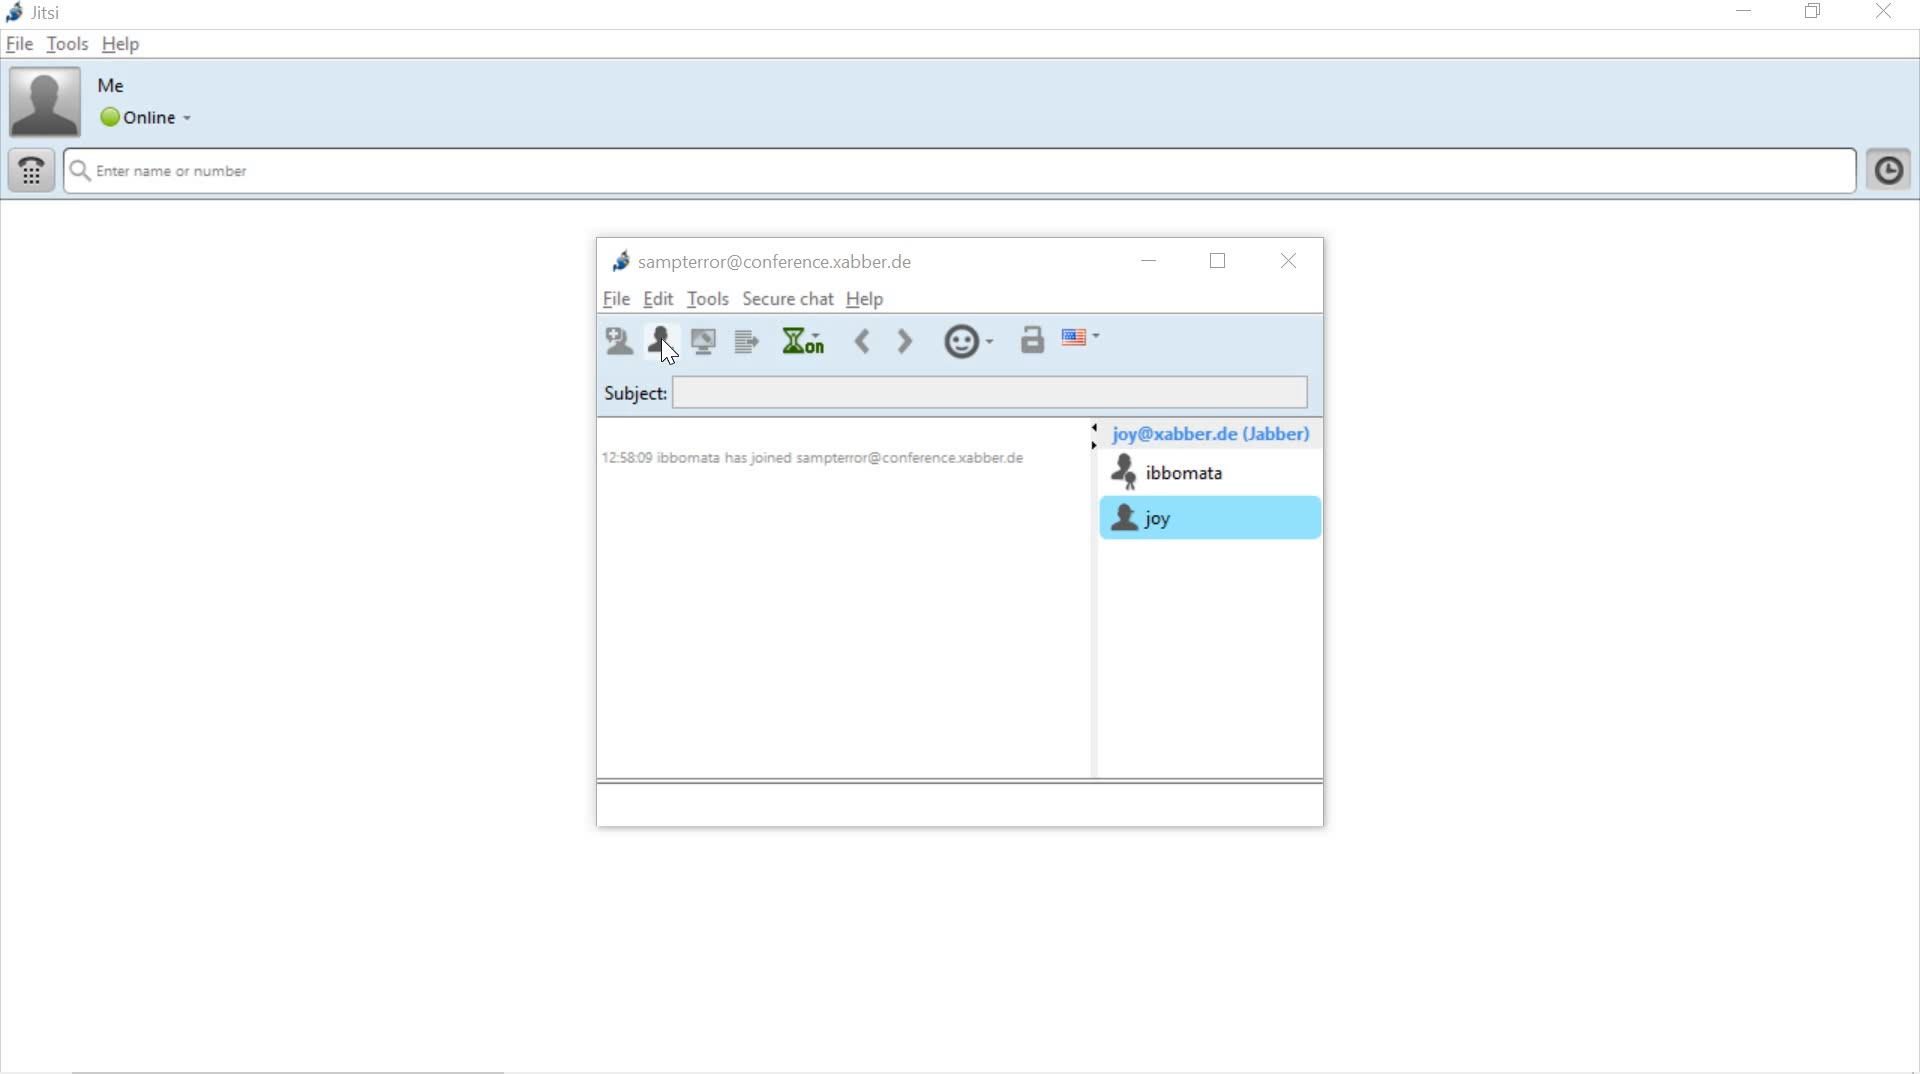  What do you see at coordinates (1219, 263) in the screenshot?
I see `restore down` at bounding box center [1219, 263].